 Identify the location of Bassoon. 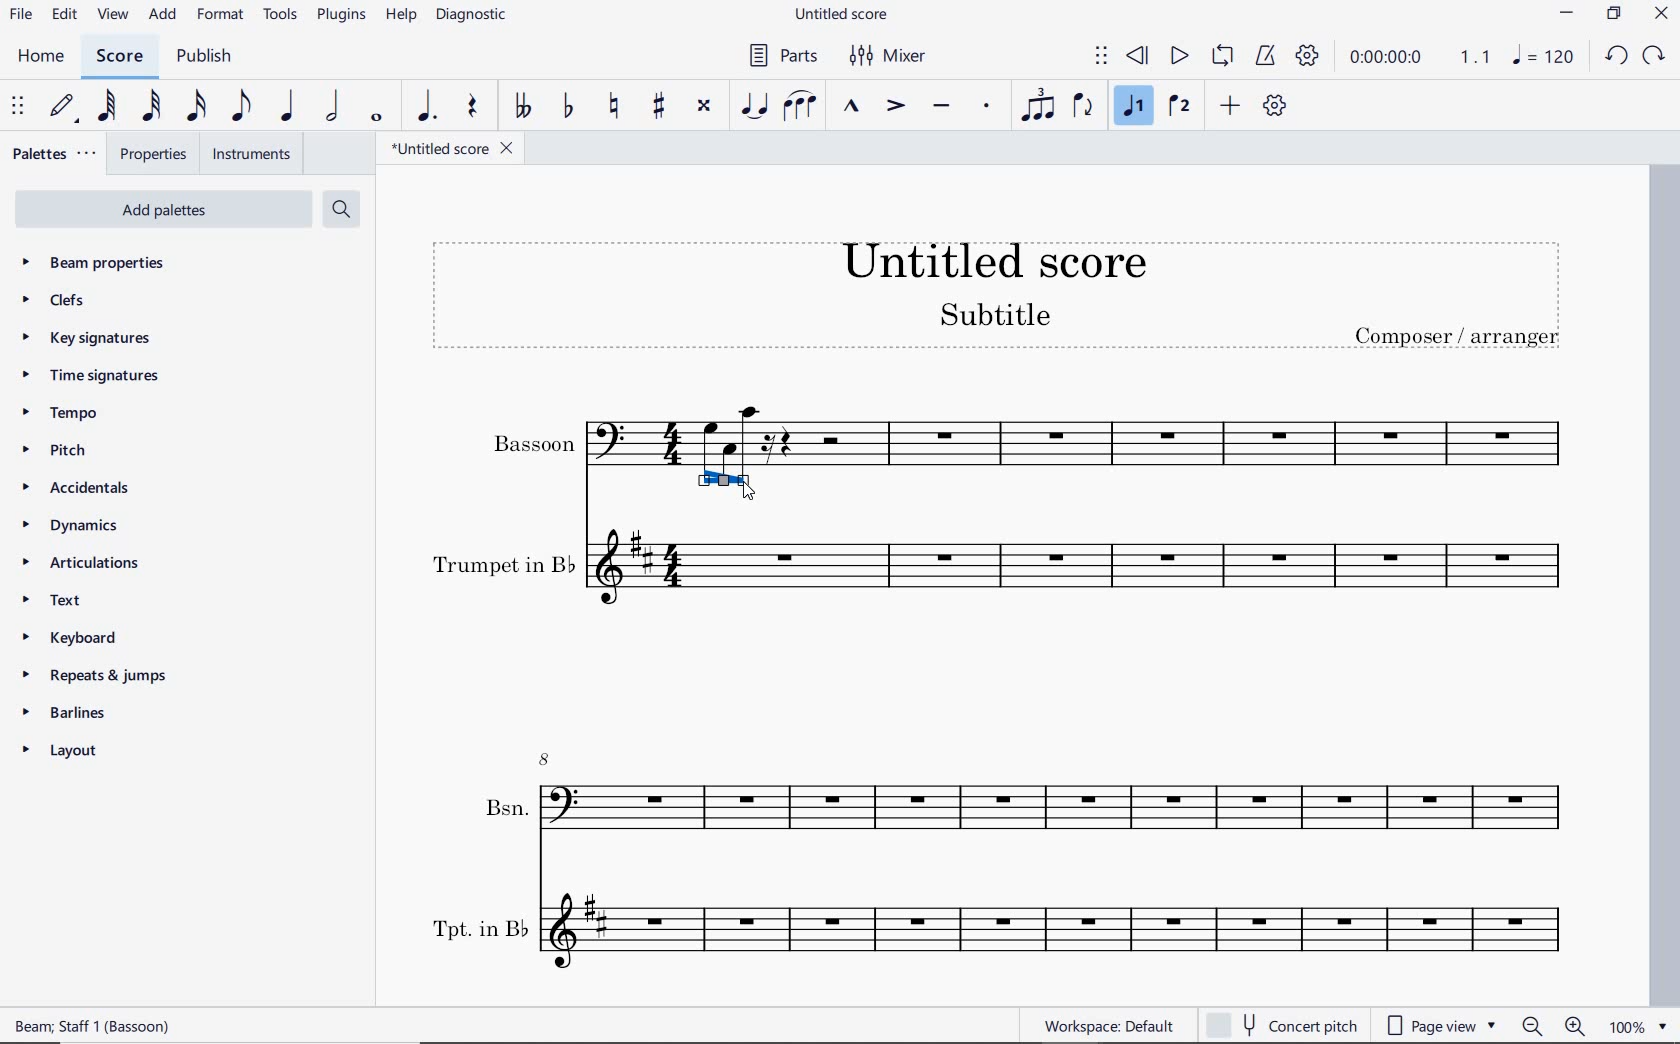
(1008, 435).